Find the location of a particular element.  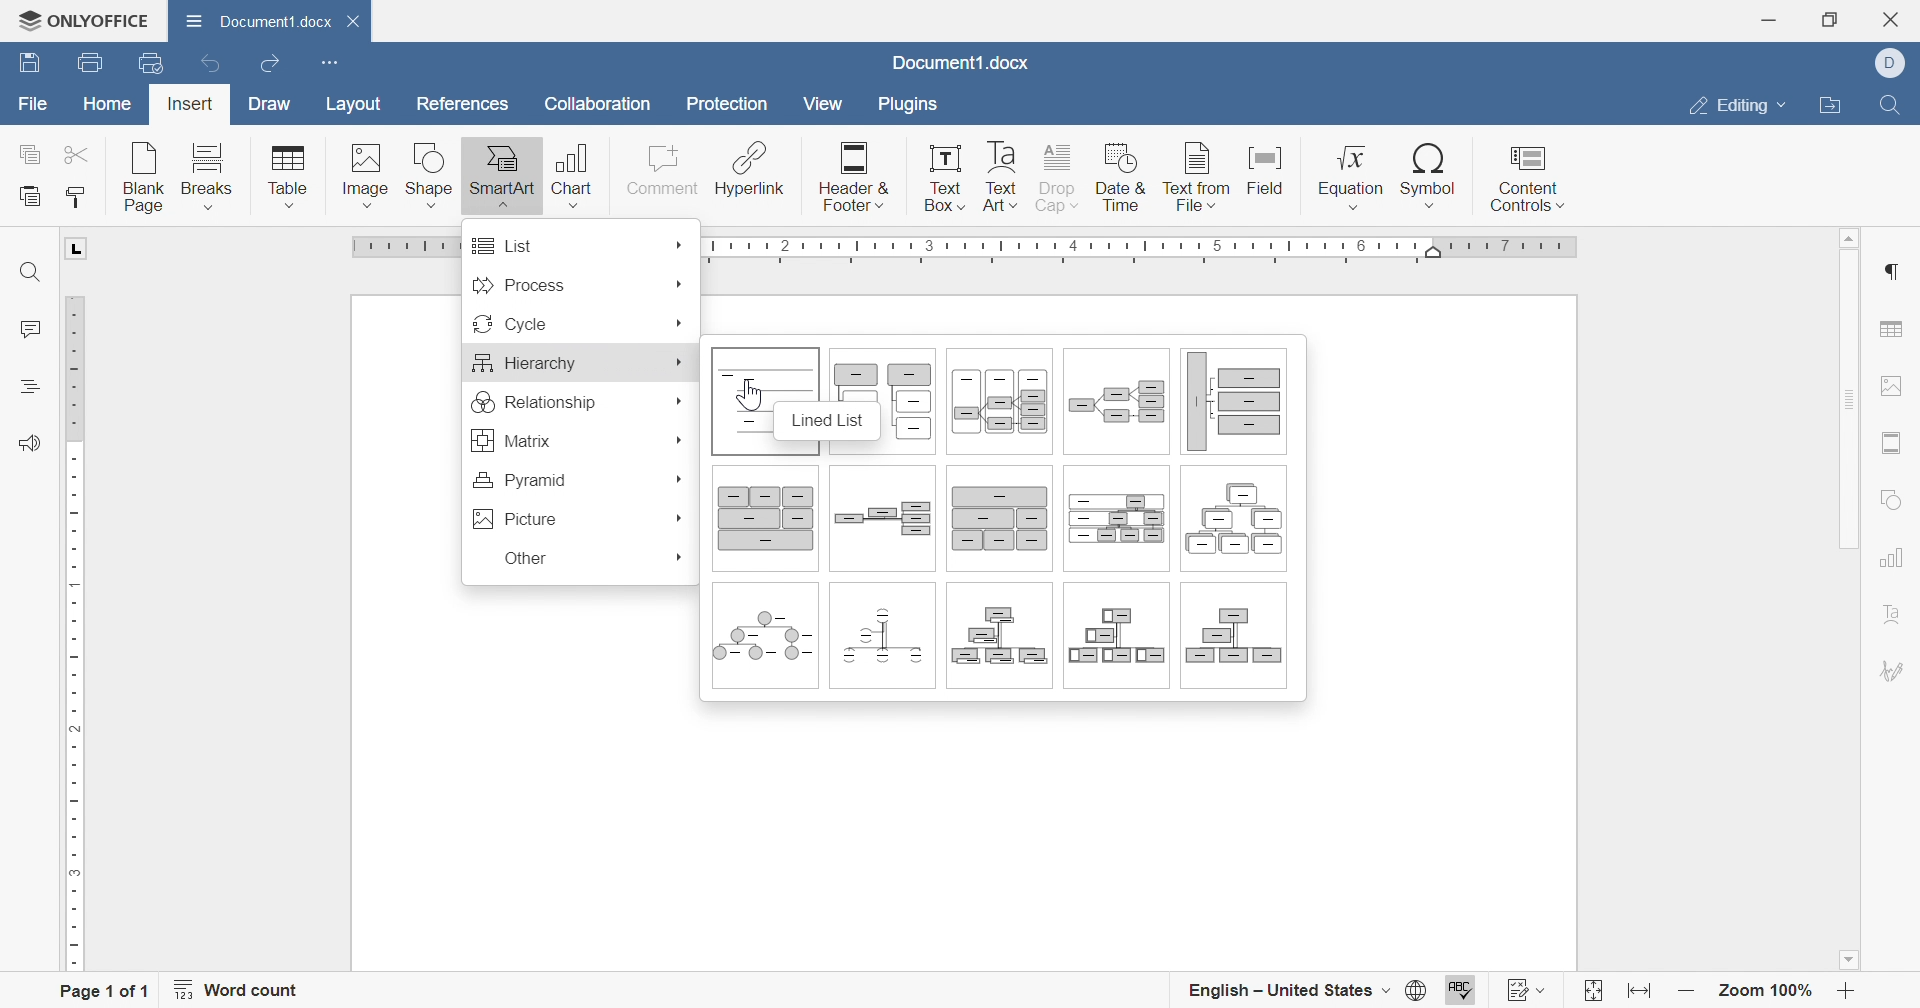

Editing is located at coordinates (1735, 107).